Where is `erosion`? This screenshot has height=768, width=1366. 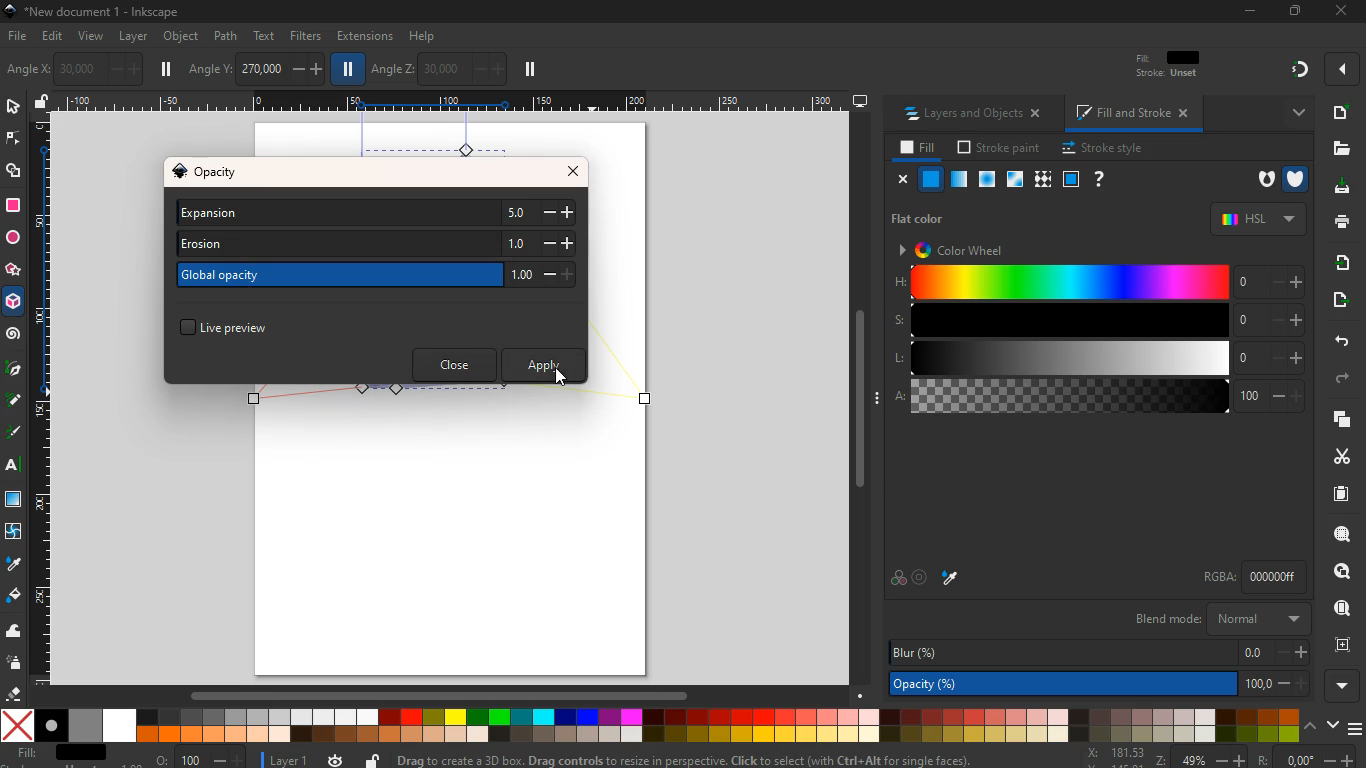
erosion is located at coordinates (376, 246).